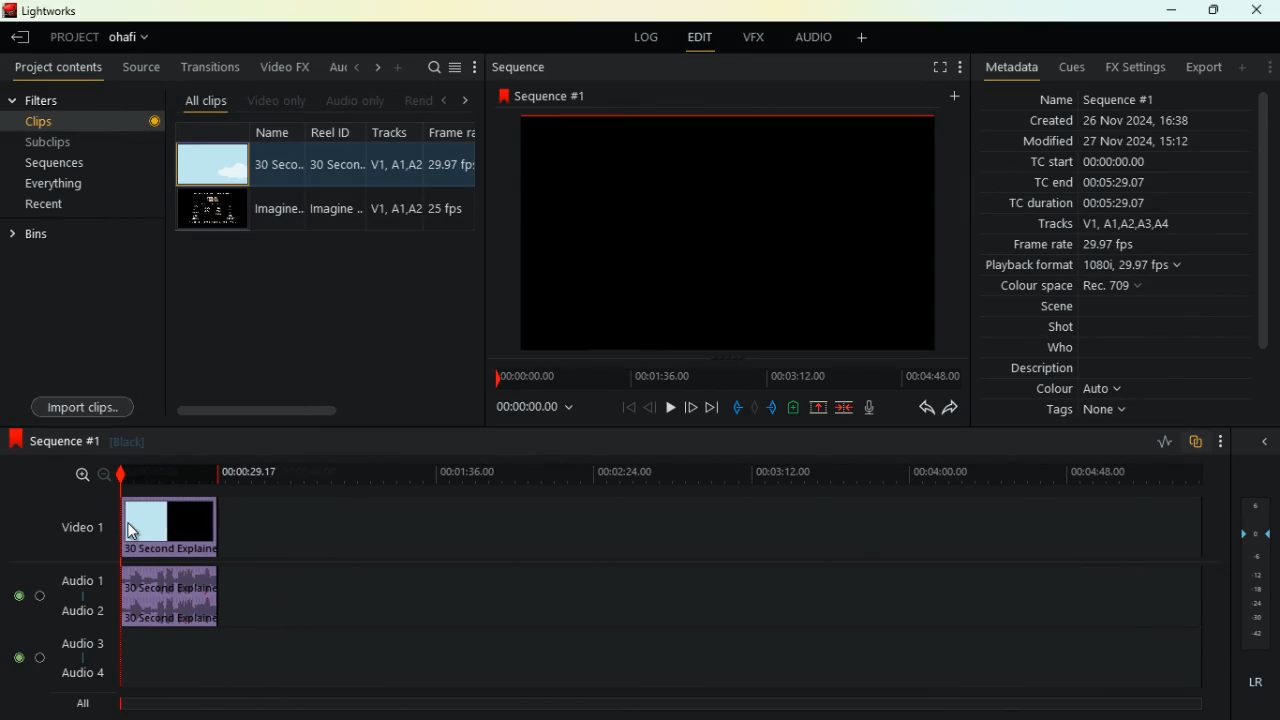 Image resolution: width=1280 pixels, height=720 pixels. What do you see at coordinates (55, 98) in the screenshot?
I see `filters` at bounding box center [55, 98].